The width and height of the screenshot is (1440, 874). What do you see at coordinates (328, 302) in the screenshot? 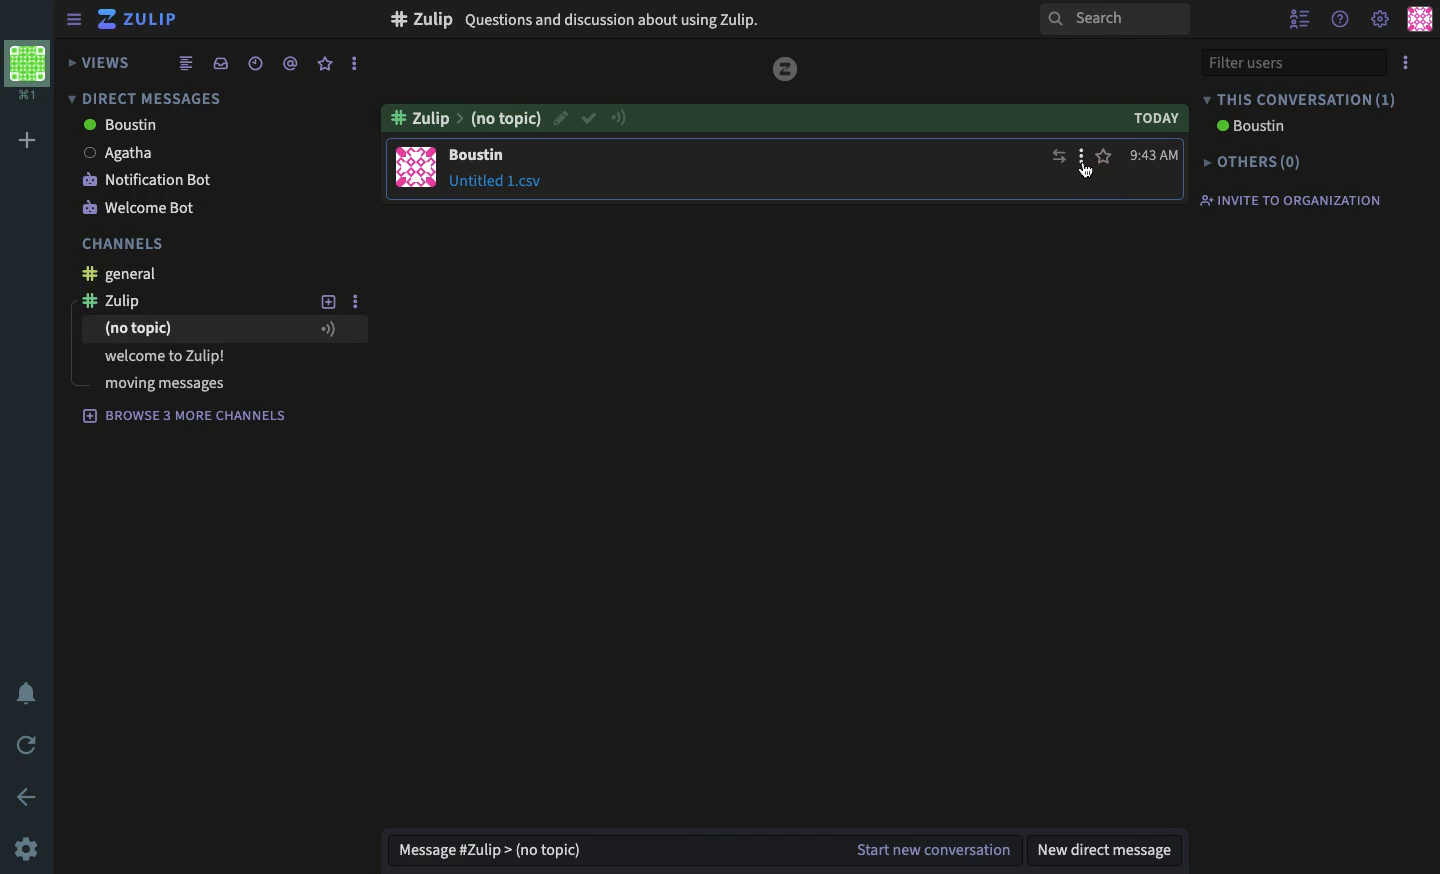
I see `add new topic` at bounding box center [328, 302].